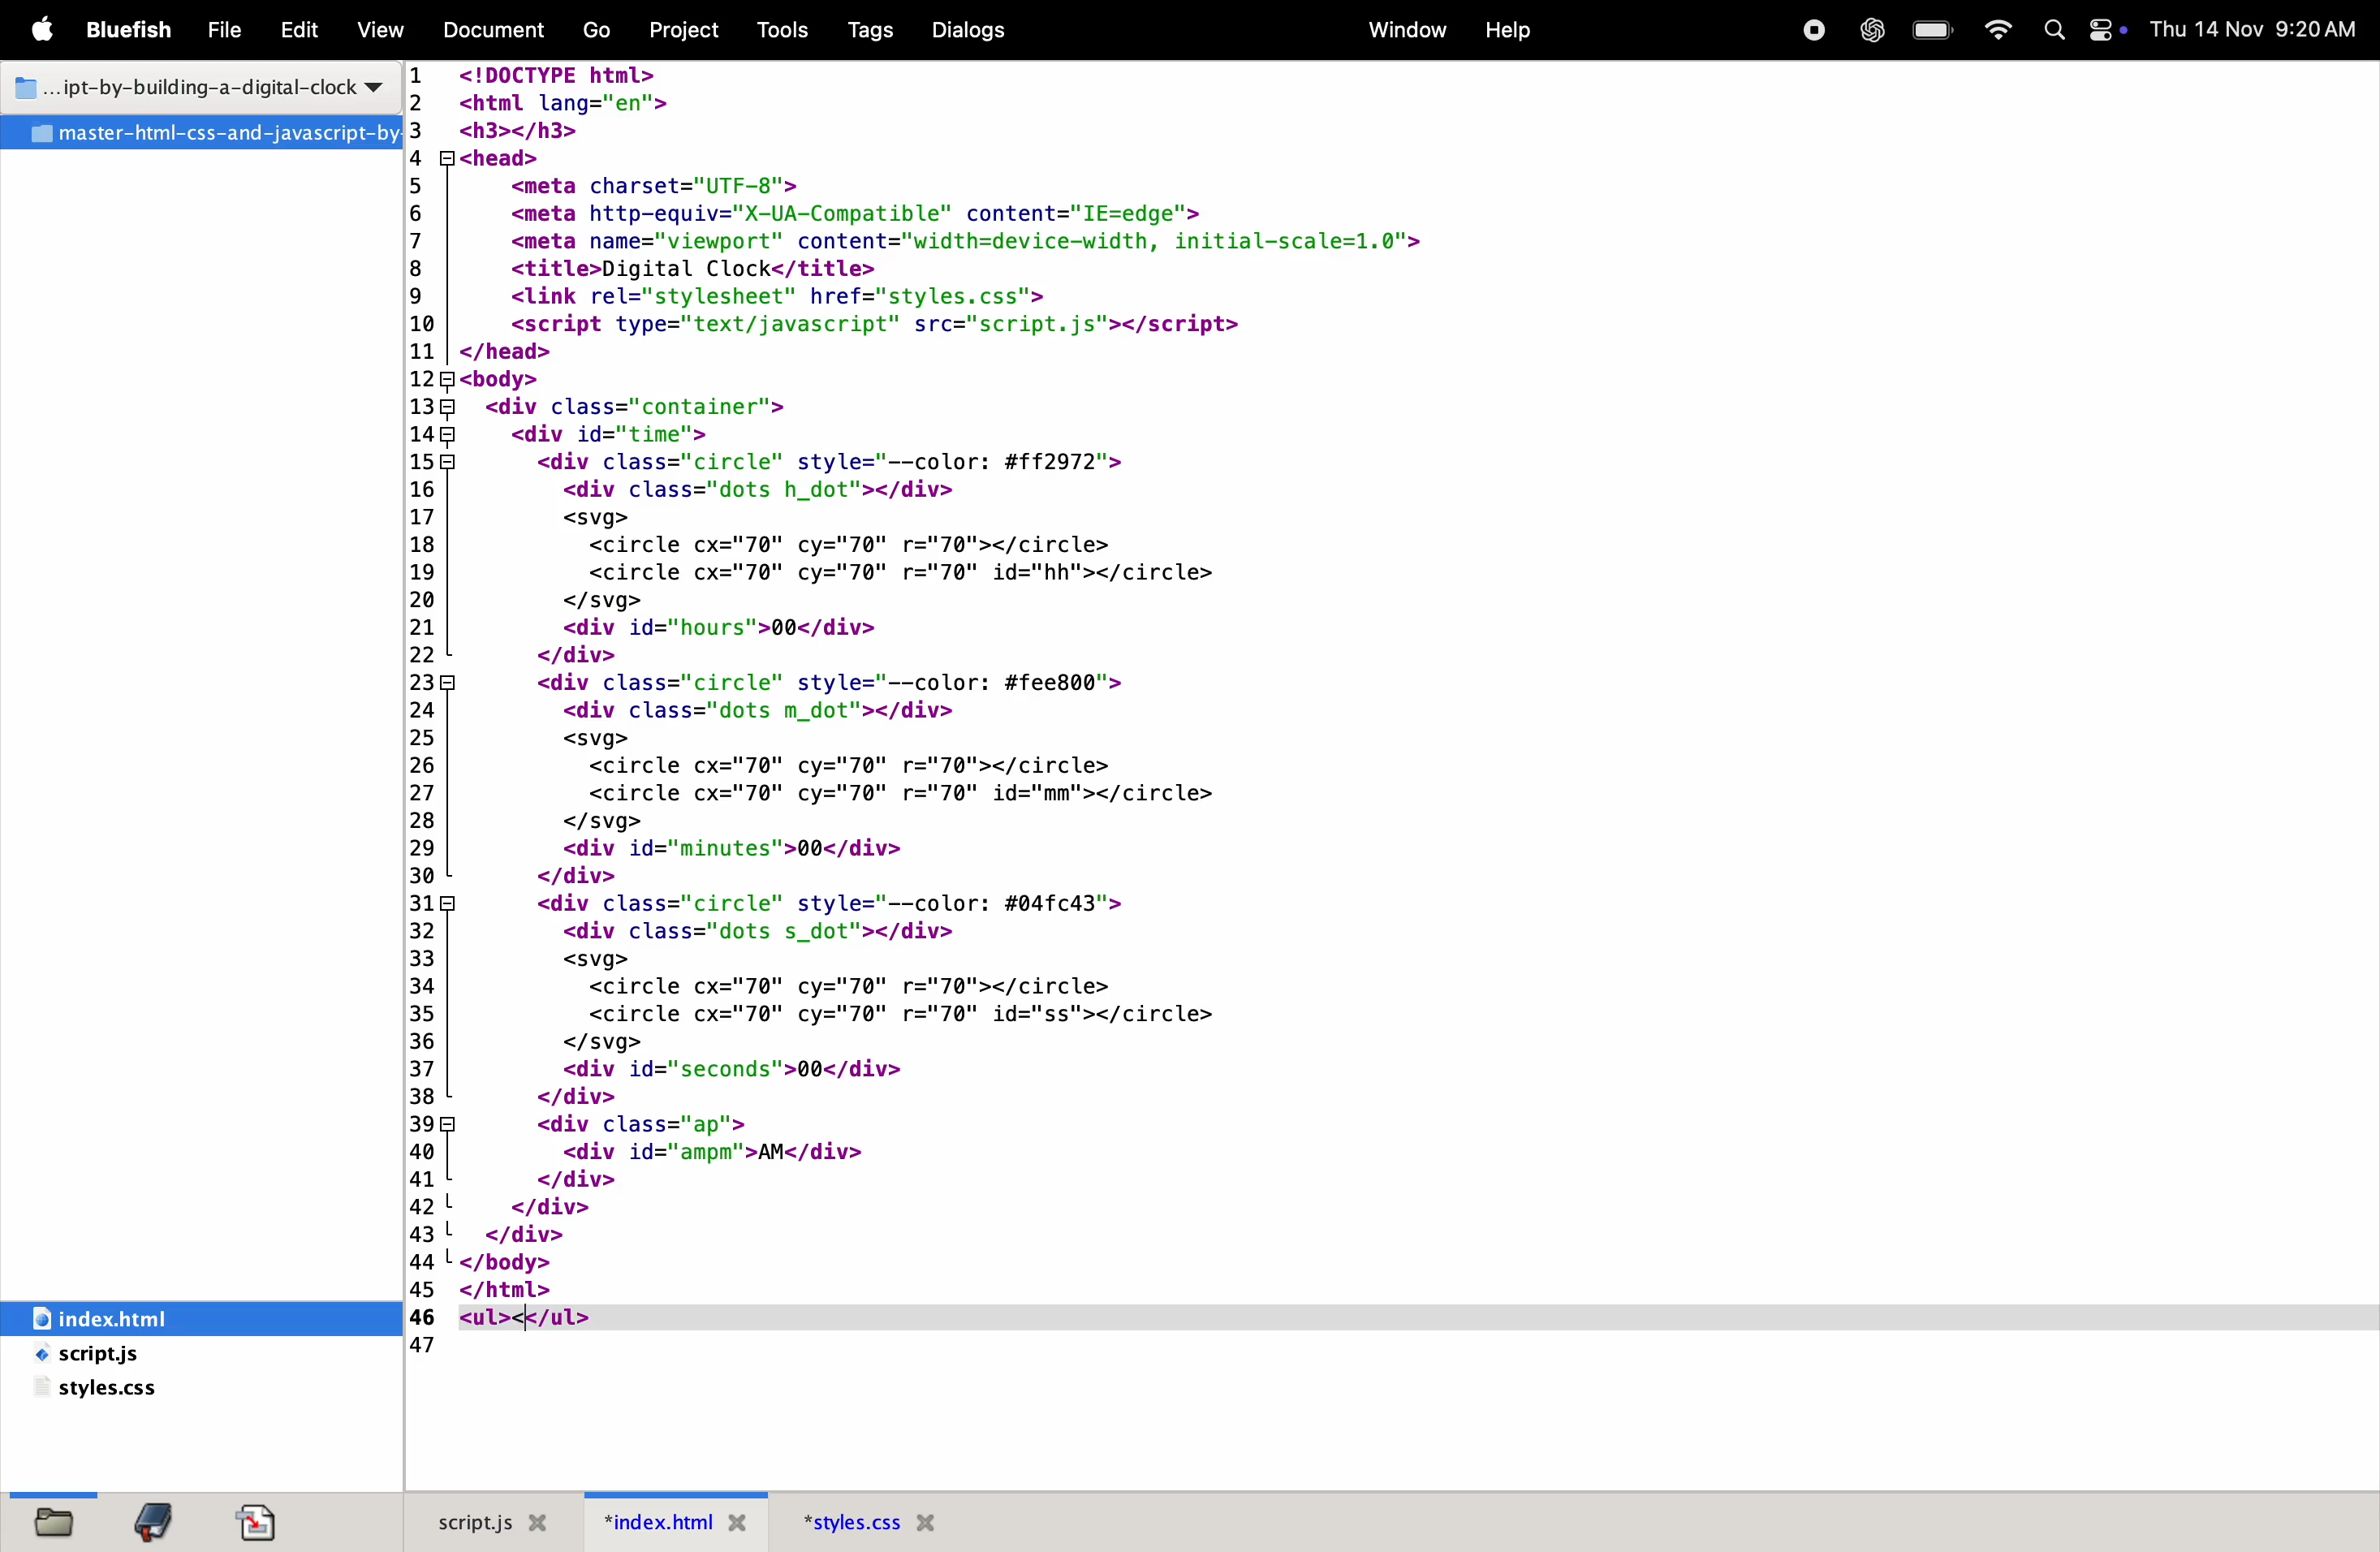 This screenshot has width=2380, height=1552. What do you see at coordinates (134, 28) in the screenshot?
I see `BLuefish` at bounding box center [134, 28].